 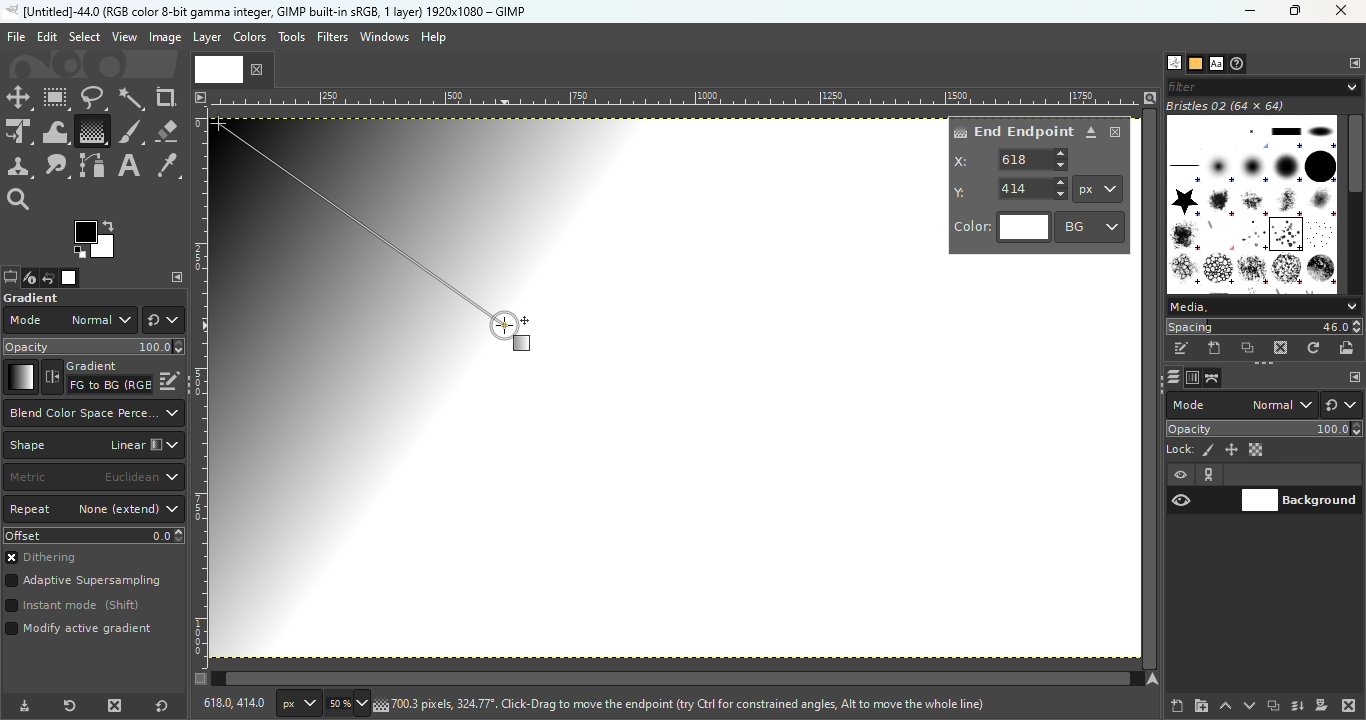 What do you see at coordinates (1012, 130) in the screenshot?
I see `End Endpoint` at bounding box center [1012, 130].